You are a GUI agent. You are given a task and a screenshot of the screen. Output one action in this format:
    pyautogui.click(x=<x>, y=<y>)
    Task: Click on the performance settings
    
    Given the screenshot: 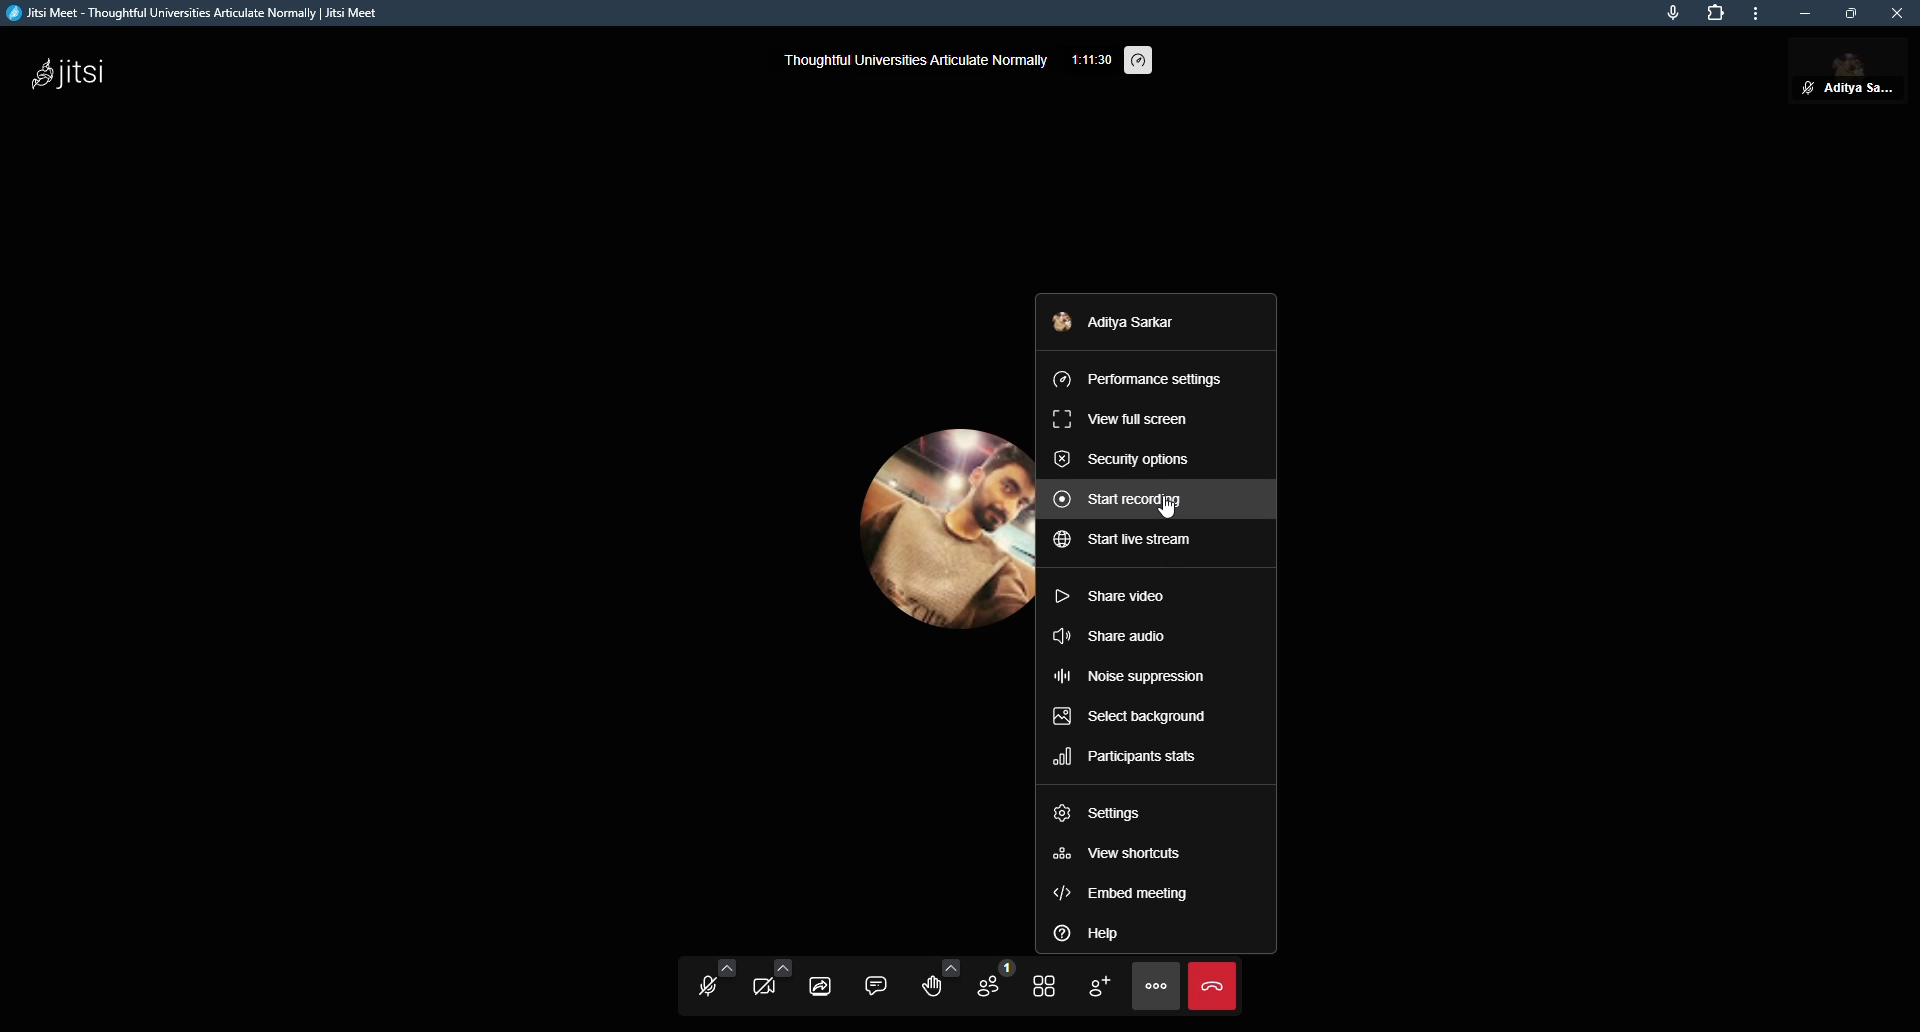 What is the action you would take?
    pyautogui.click(x=1147, y=375)
    